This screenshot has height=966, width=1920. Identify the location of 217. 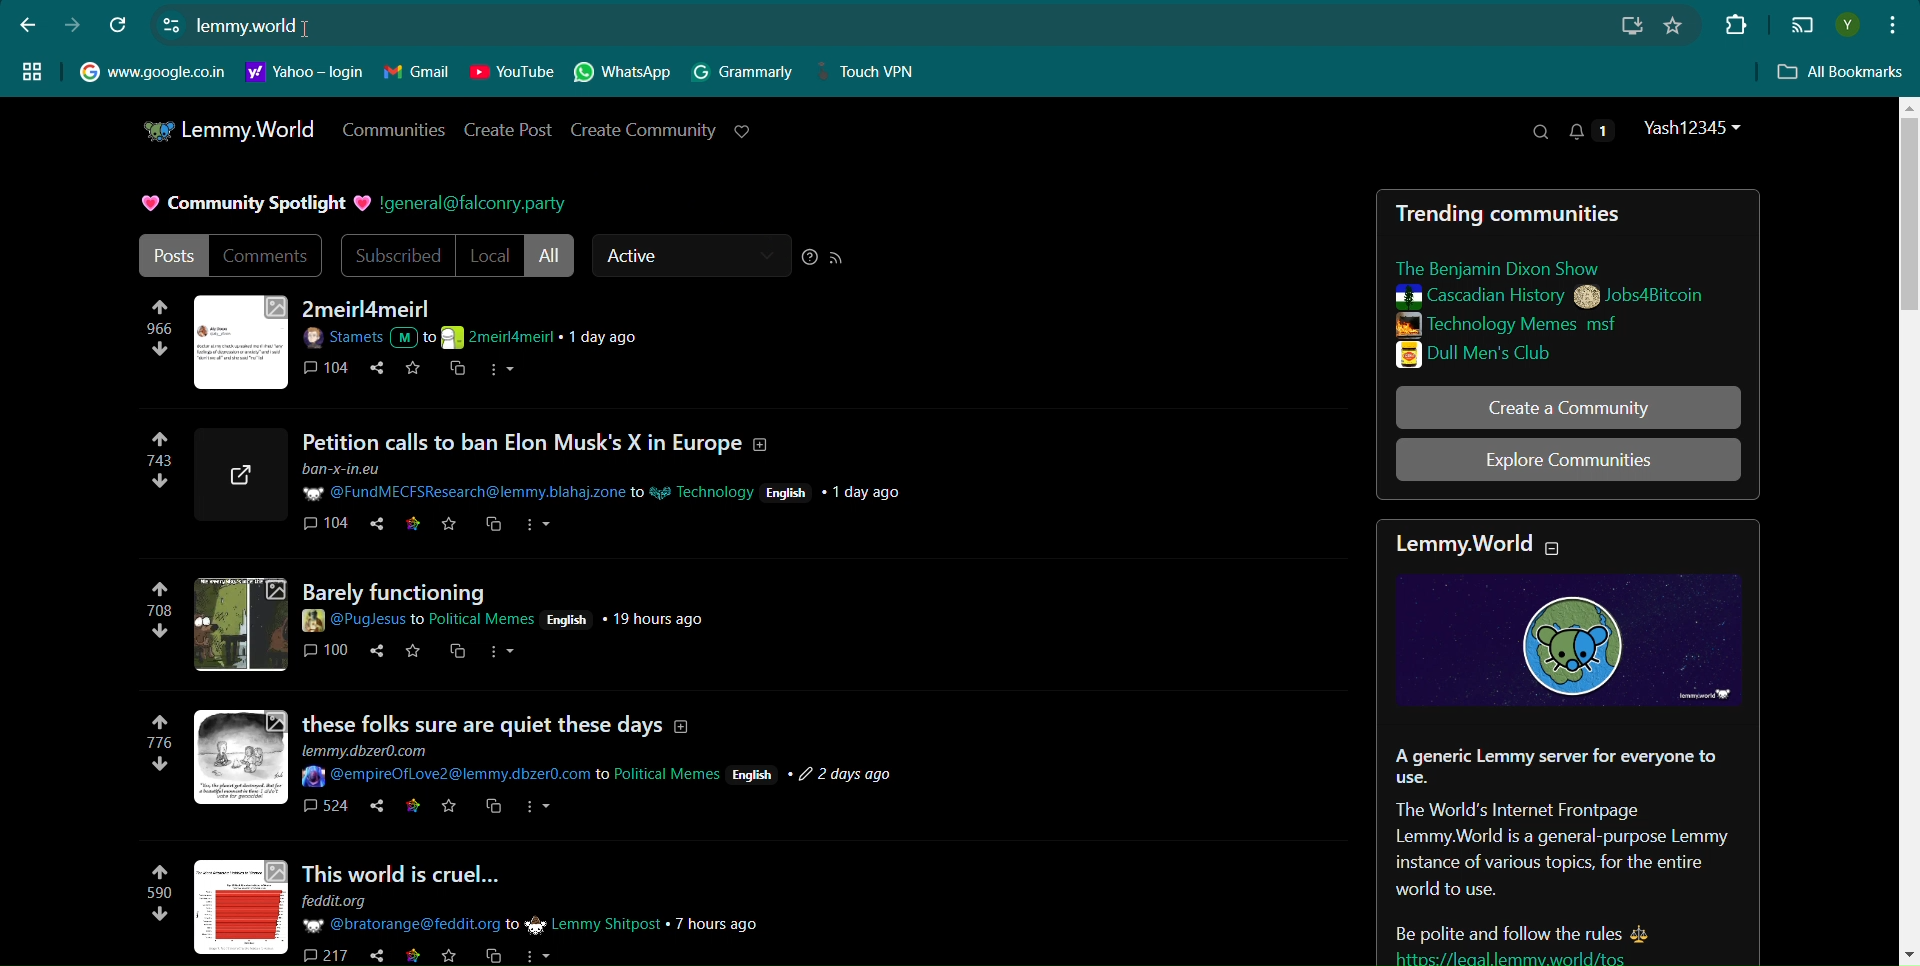
(322, 954).